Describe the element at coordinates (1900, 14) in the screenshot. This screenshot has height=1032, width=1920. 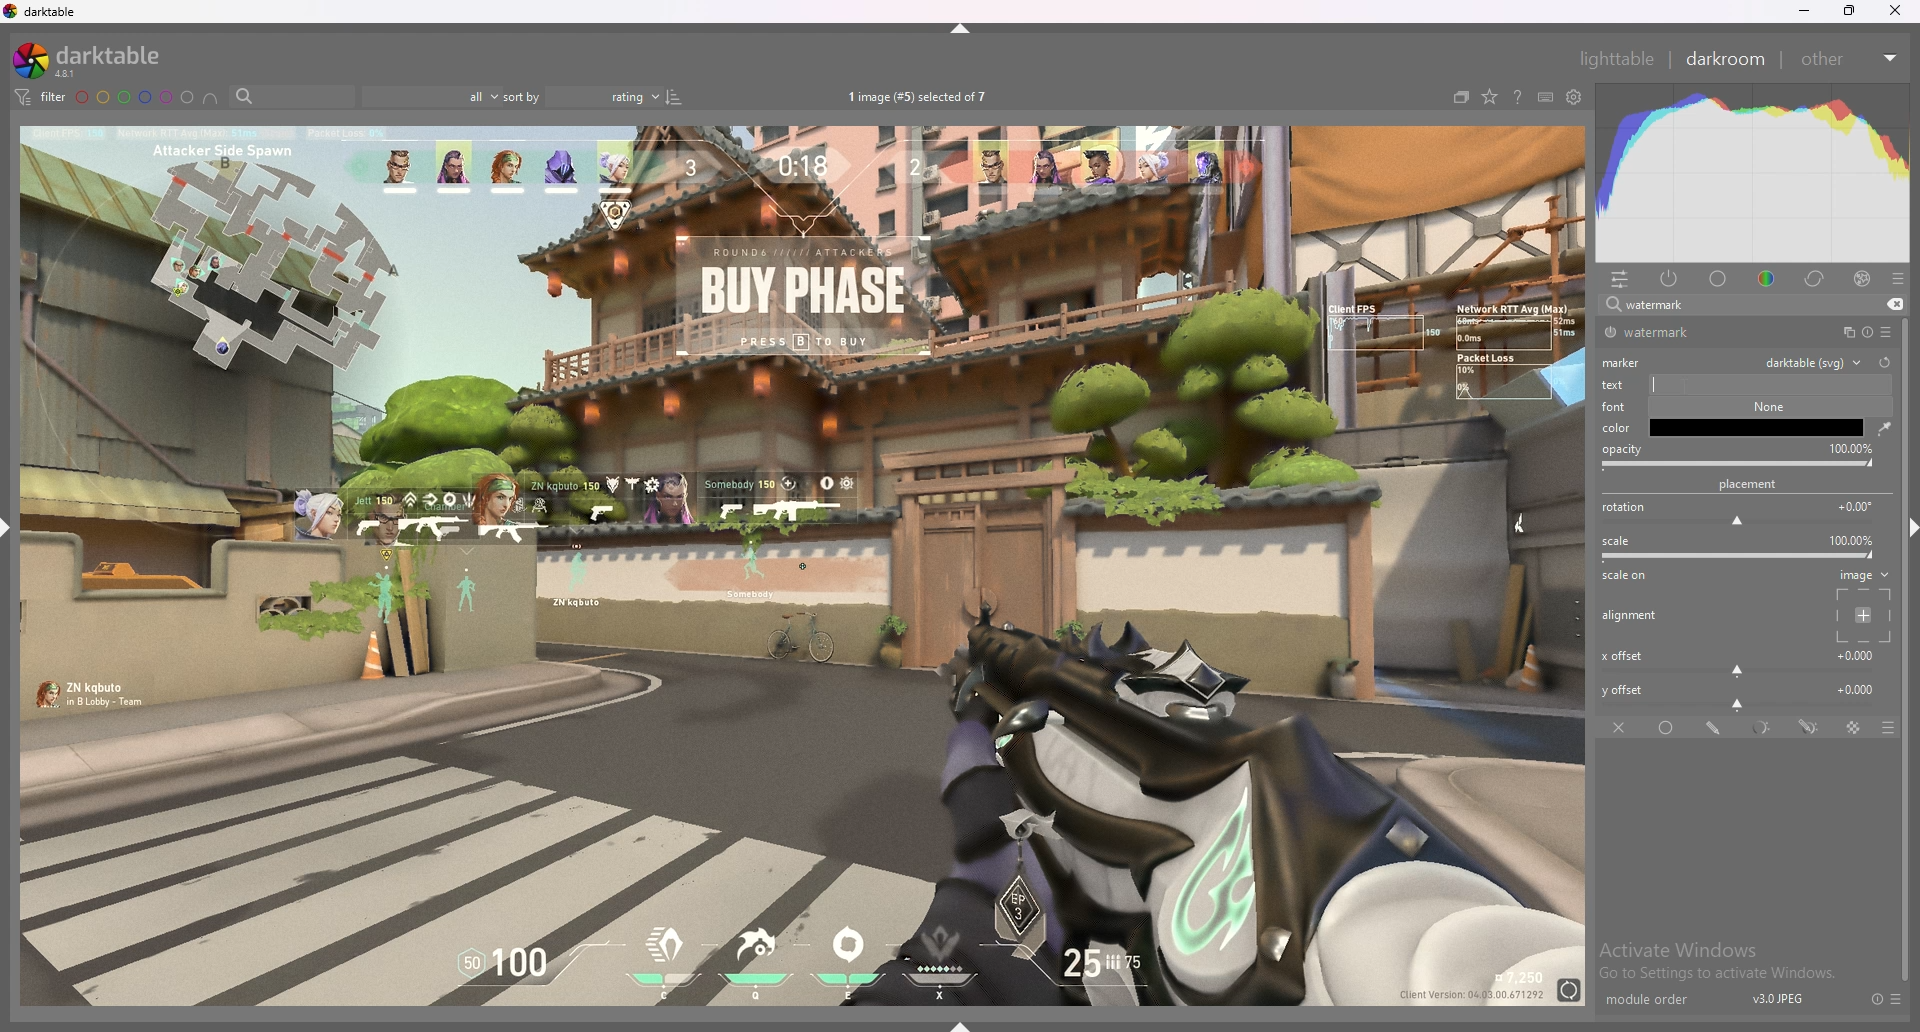
I see `Close` at that location.